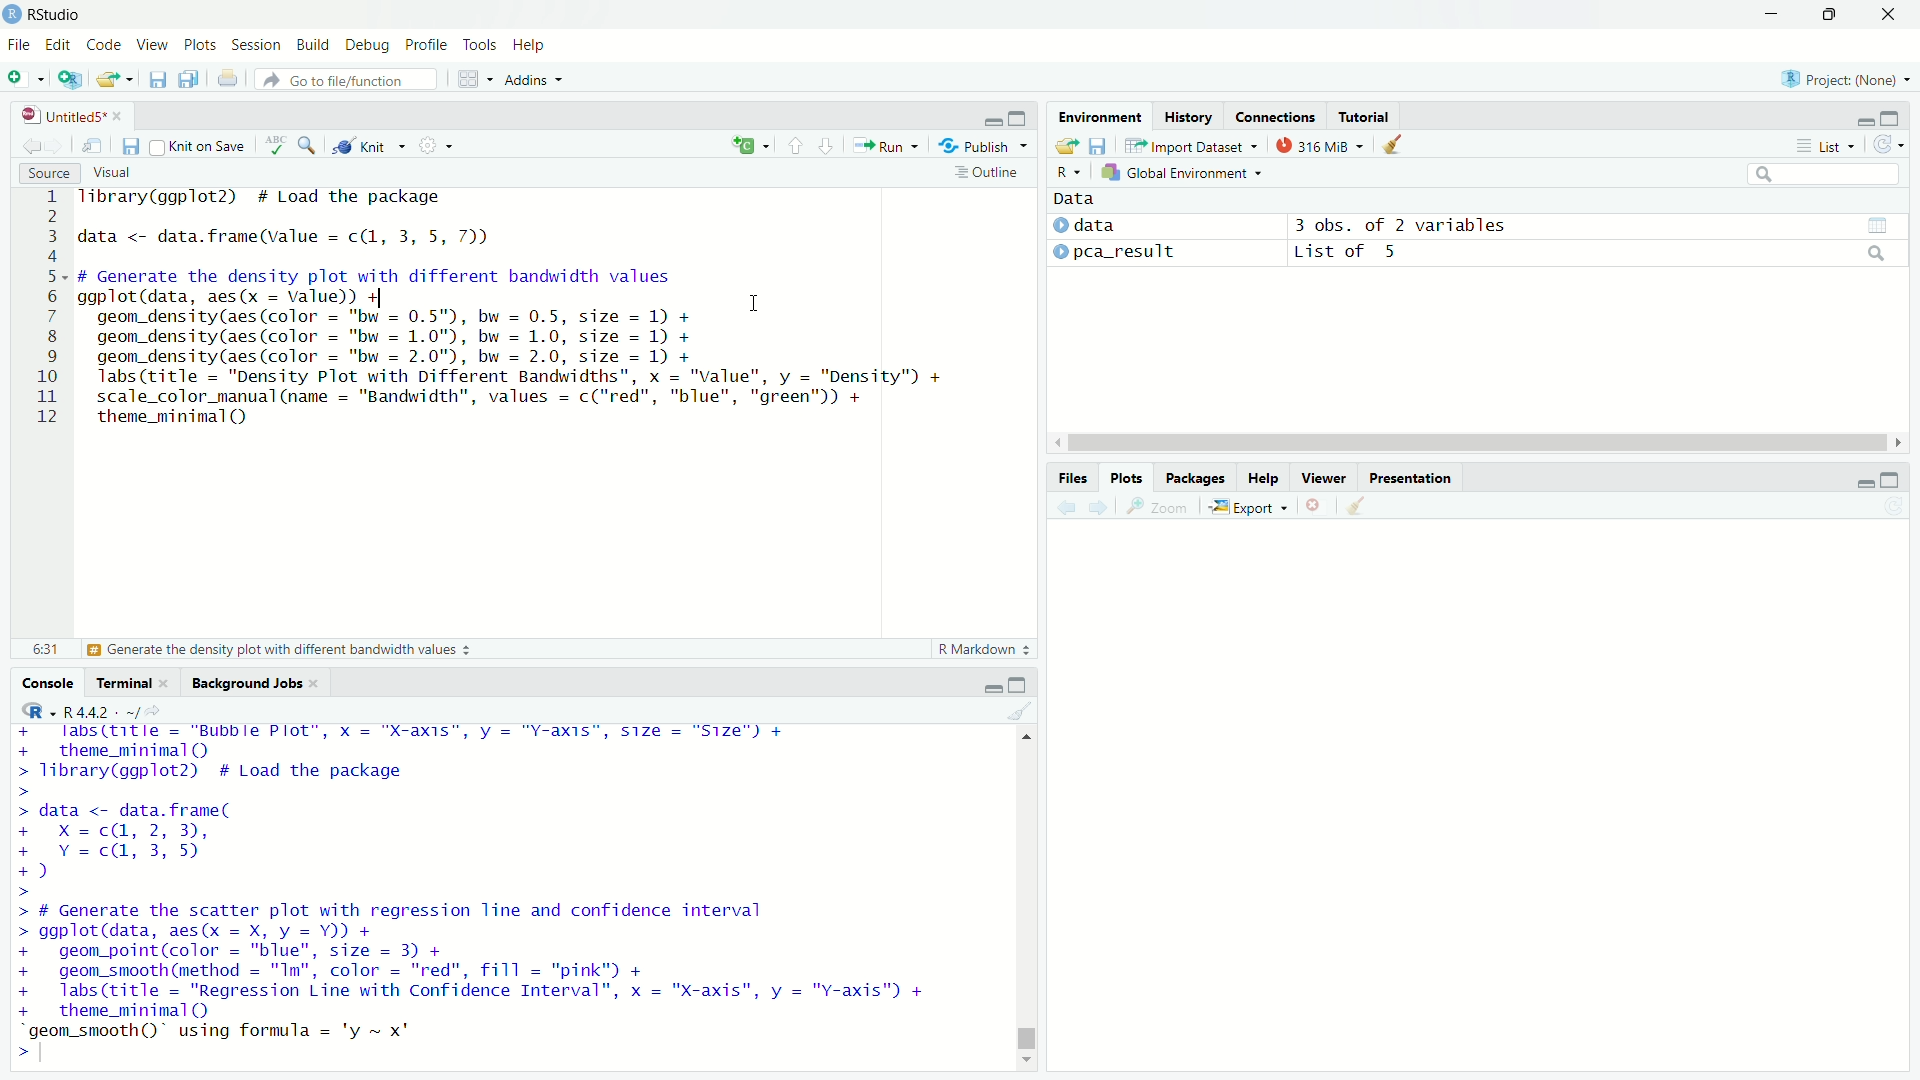 The height and width of the screenshot is (1080, 1920). I want to click on R, so click(1069, 172).